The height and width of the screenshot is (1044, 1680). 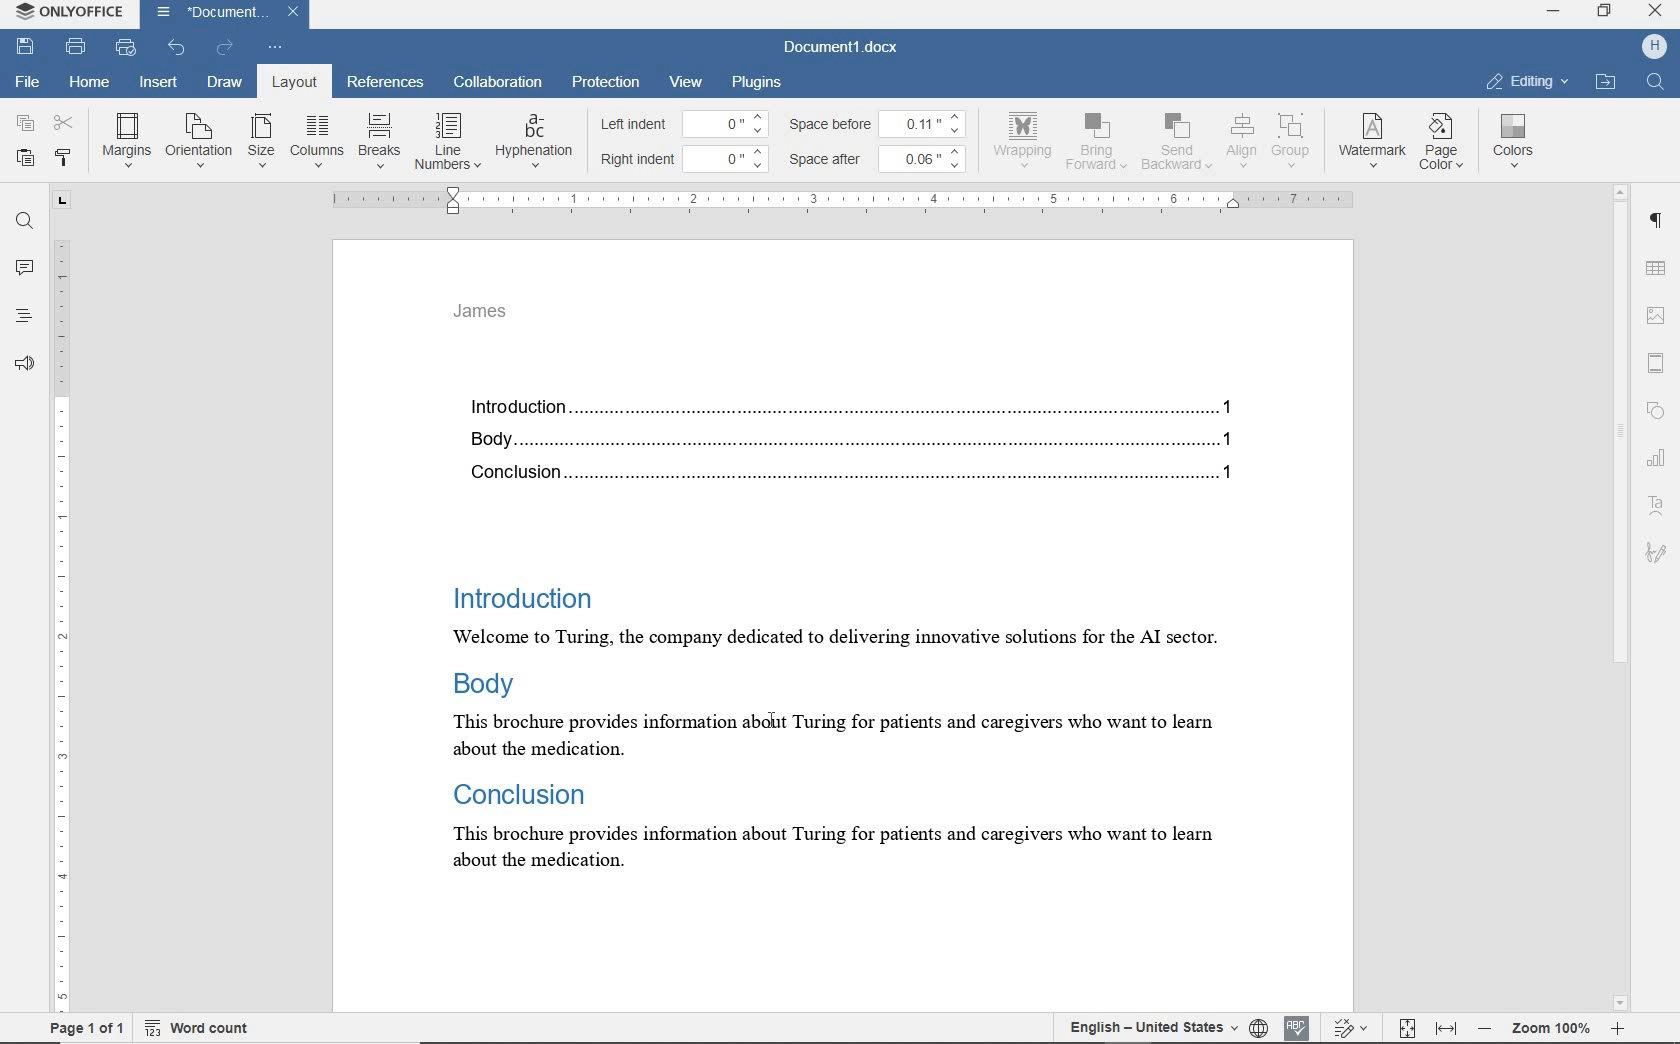 I want to click on comments, so click(x=24, y=268).